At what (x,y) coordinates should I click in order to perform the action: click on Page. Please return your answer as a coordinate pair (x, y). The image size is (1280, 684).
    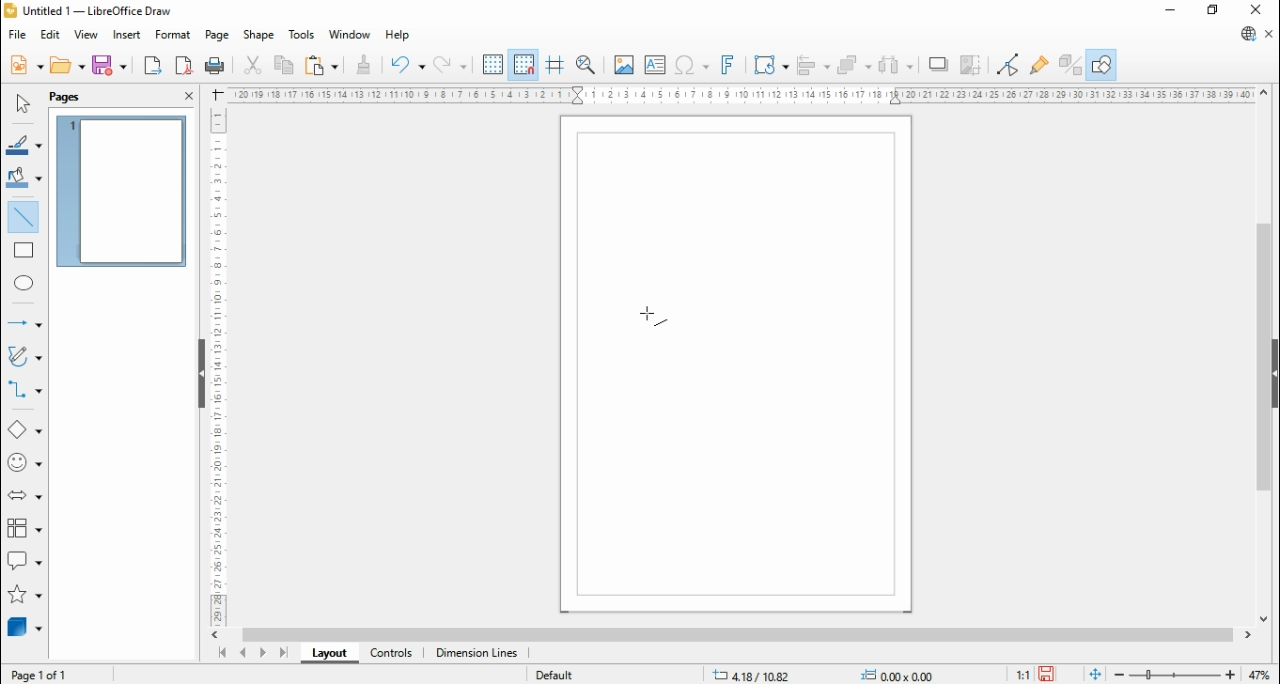
    Looking at the image, I should click on (736, 362).